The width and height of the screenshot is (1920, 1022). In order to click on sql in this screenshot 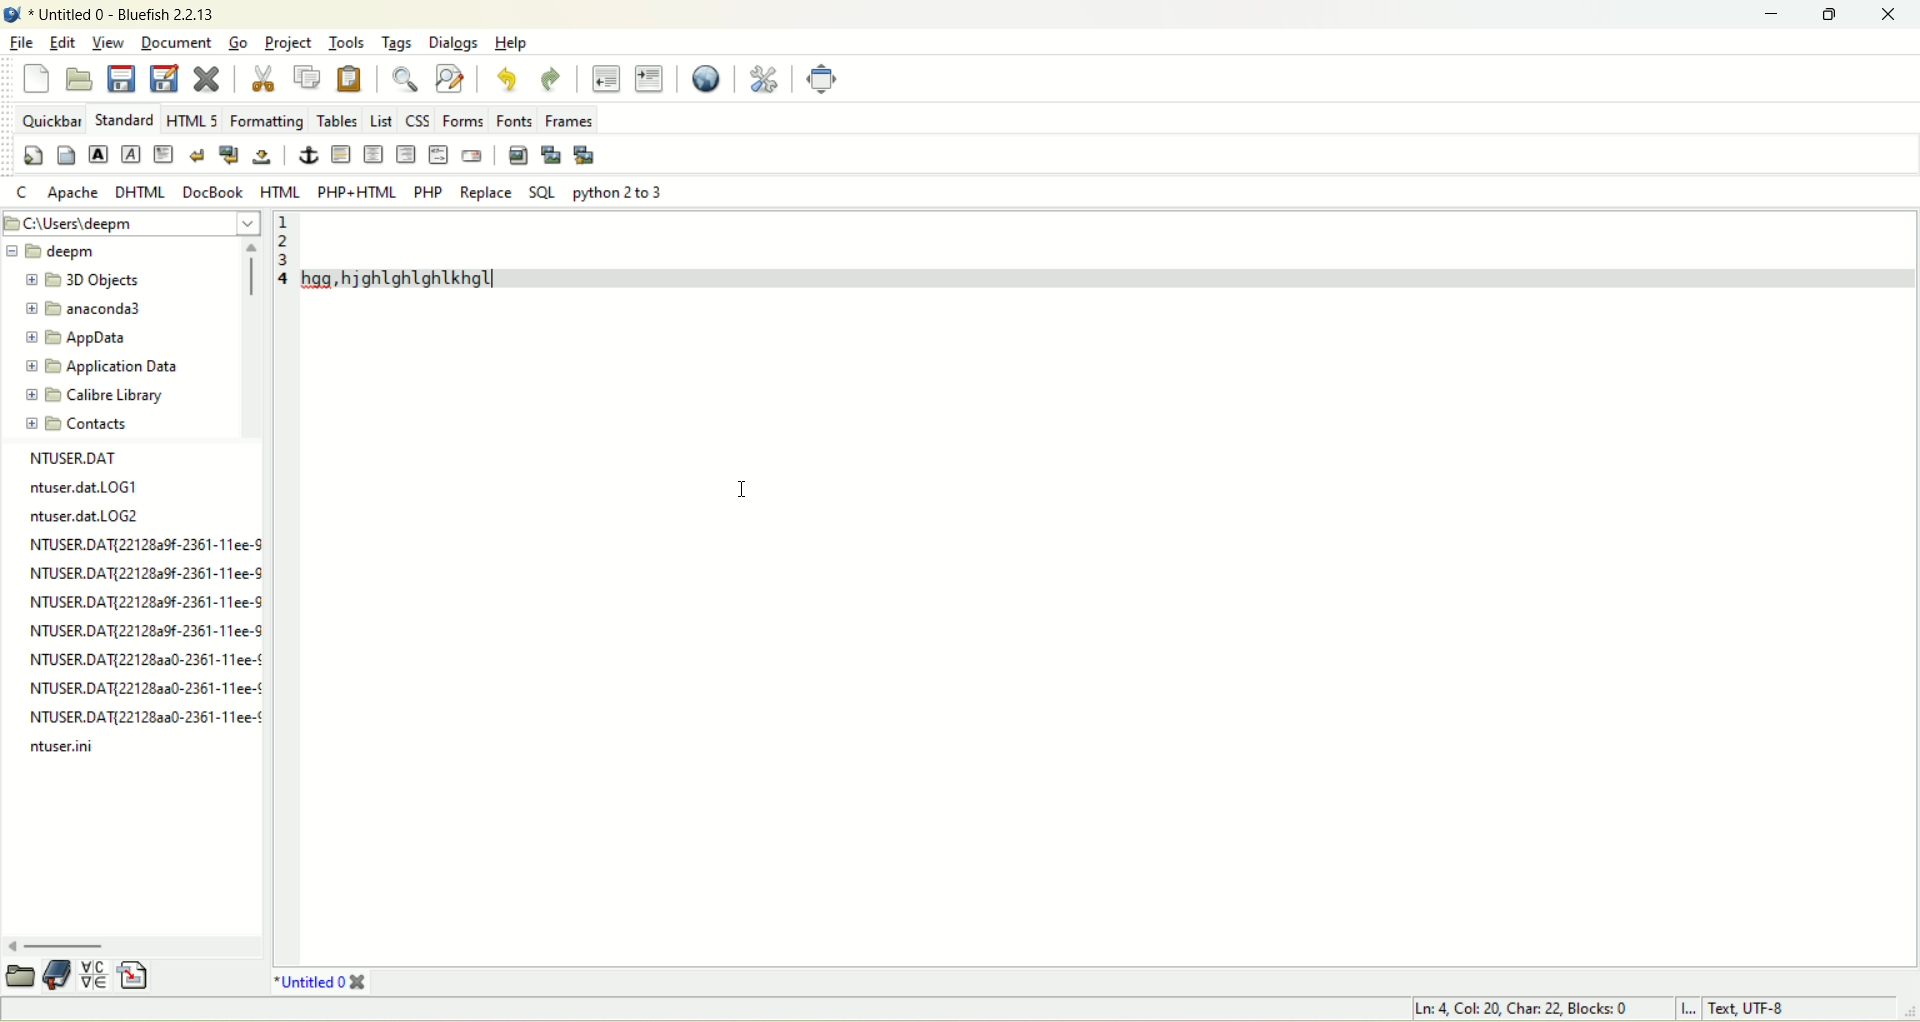, I will do `click(542, 193)`.